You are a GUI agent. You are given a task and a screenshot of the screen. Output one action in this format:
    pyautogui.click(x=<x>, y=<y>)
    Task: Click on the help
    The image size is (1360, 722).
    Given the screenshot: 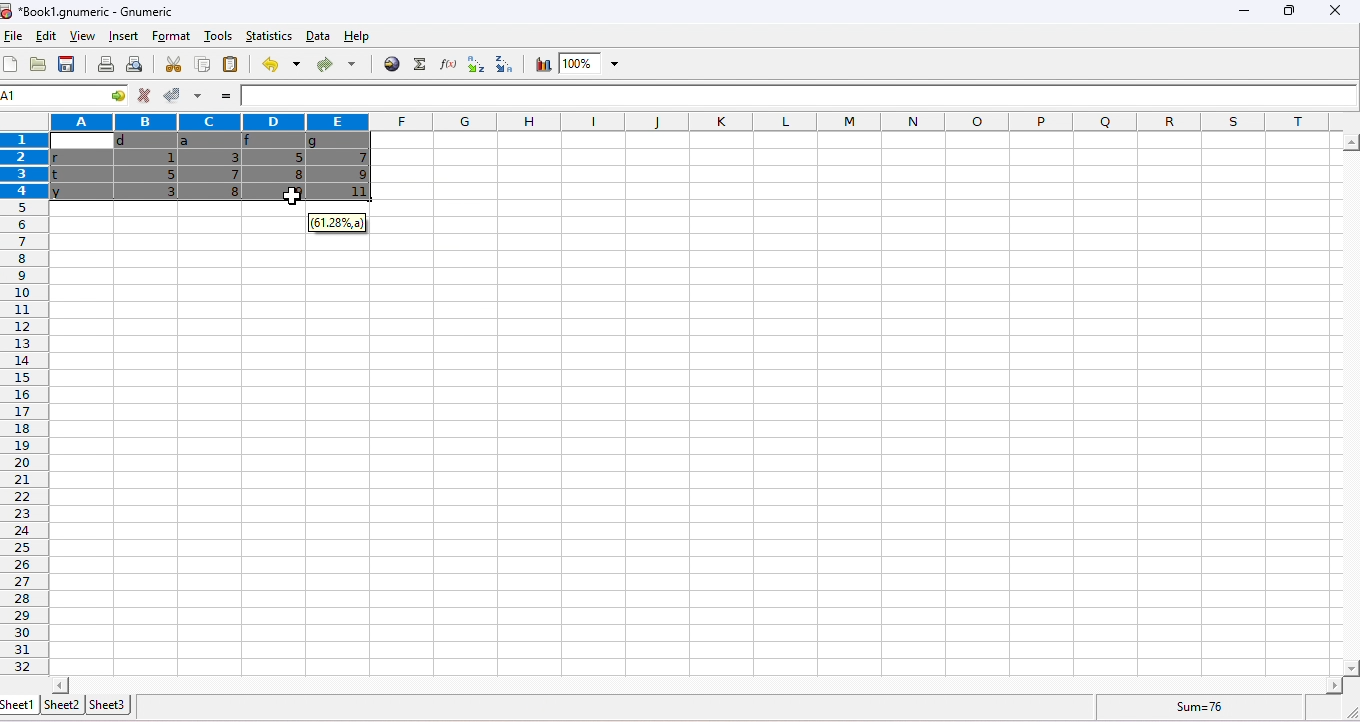 What is the action you would take?
    pyautogui.click(x=365, y=38)
    